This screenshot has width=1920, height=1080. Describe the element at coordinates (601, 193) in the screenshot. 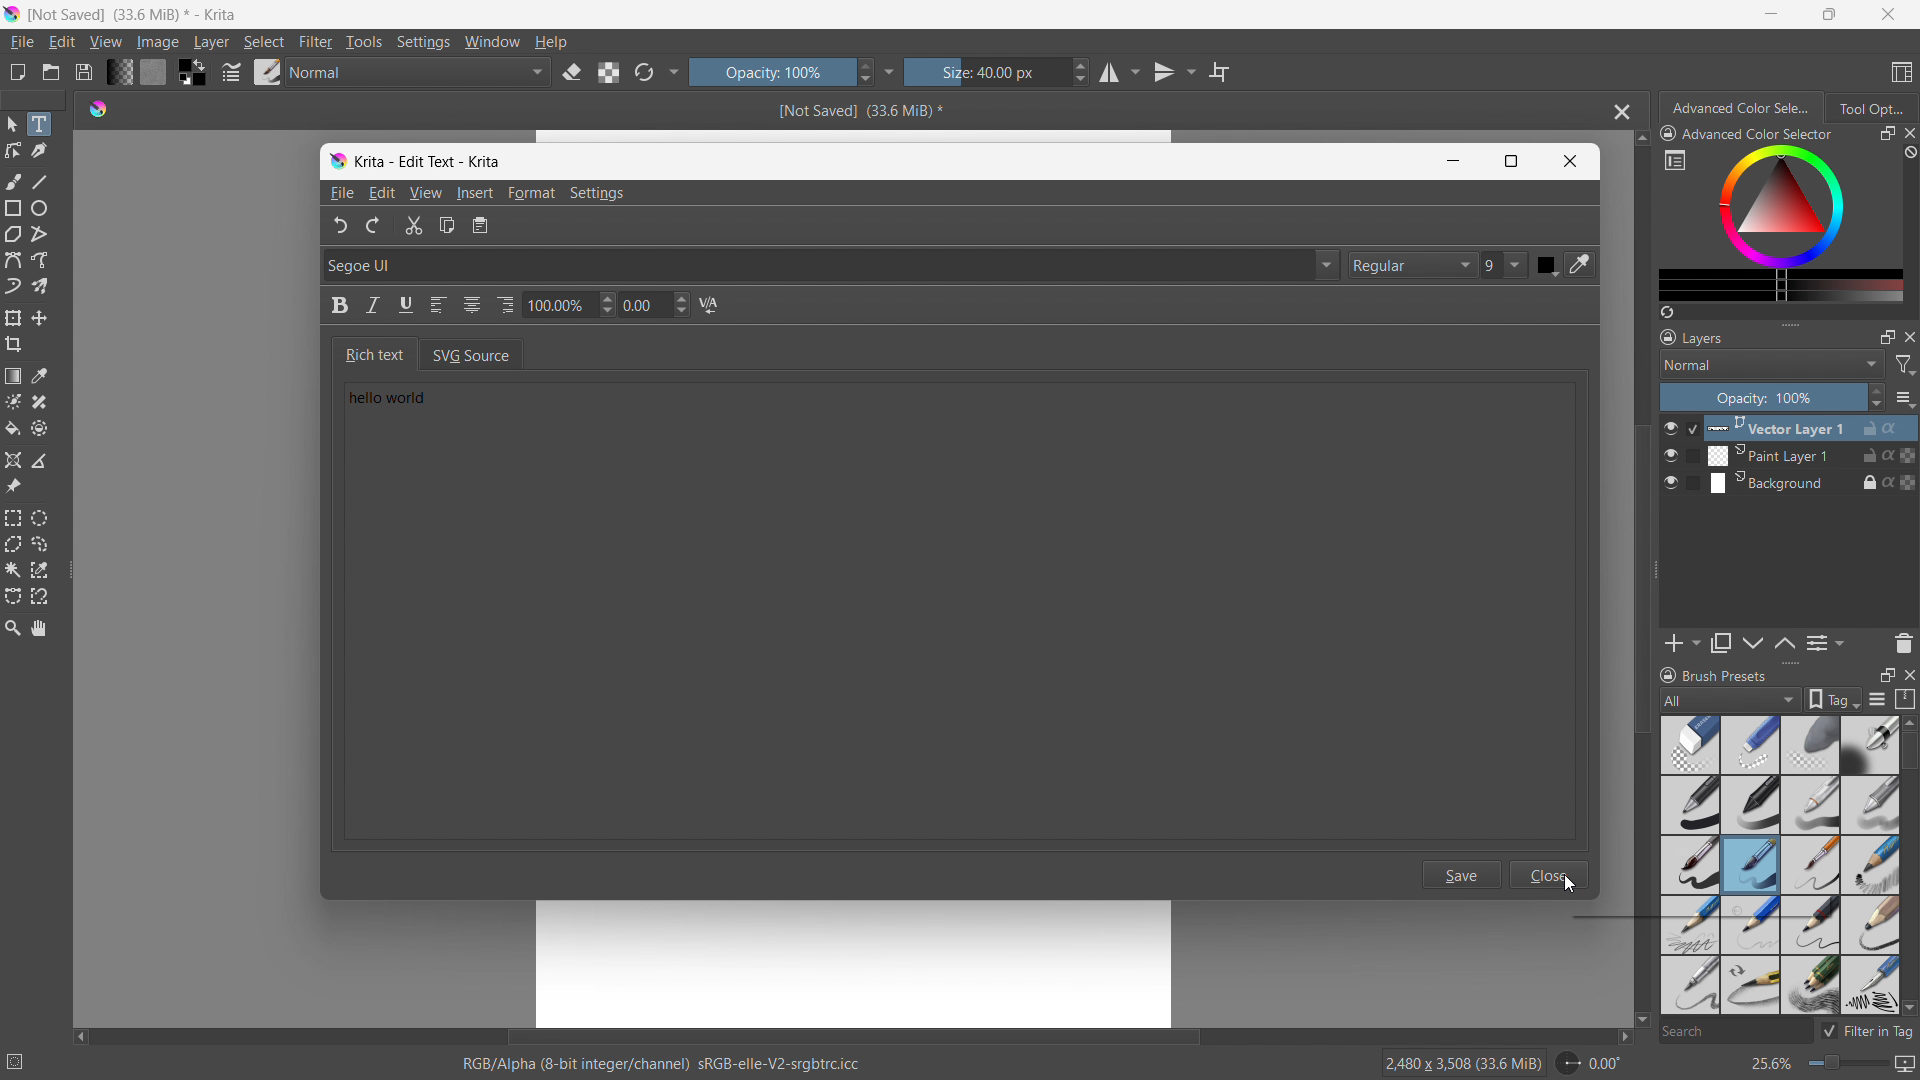

I see `Settings` at that location.